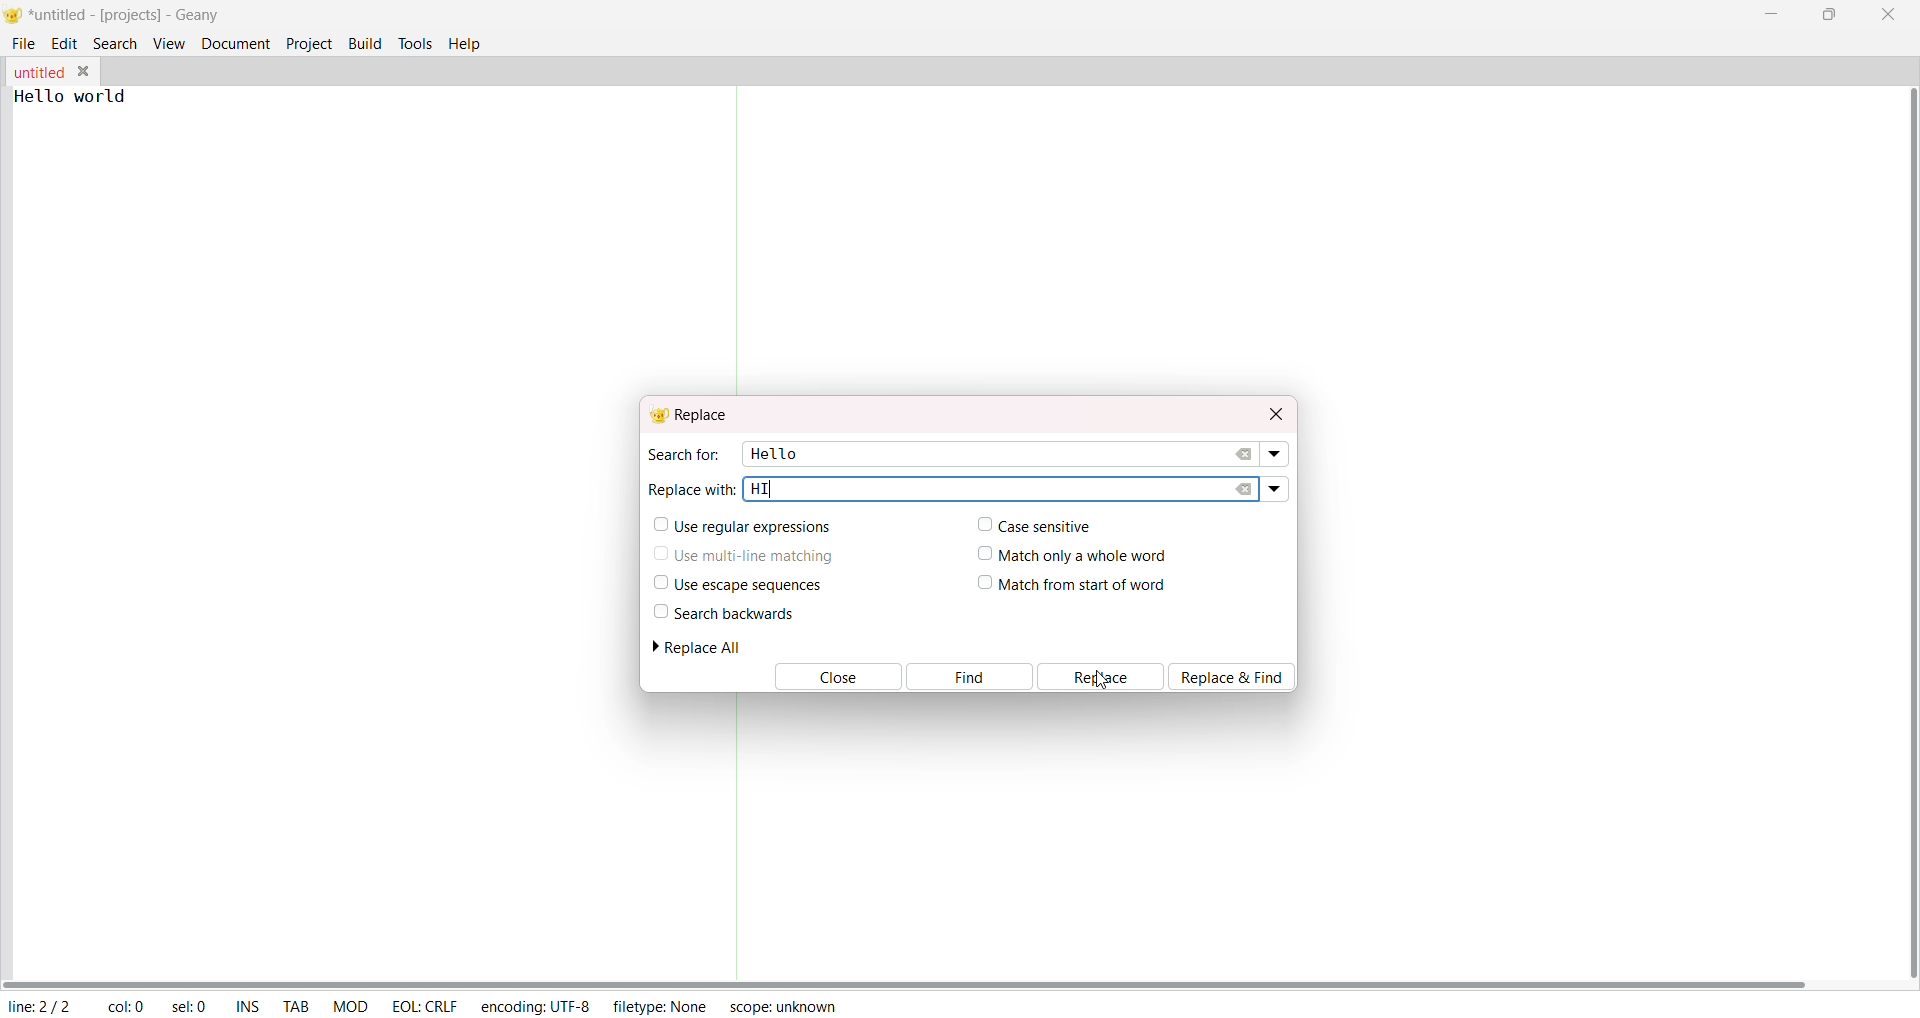 This screenshot has width=1920, height=1018. What do you see at coordinates (1245, 454) in the screenshot?
I see `clear search` at bounding box center [1245, 454].